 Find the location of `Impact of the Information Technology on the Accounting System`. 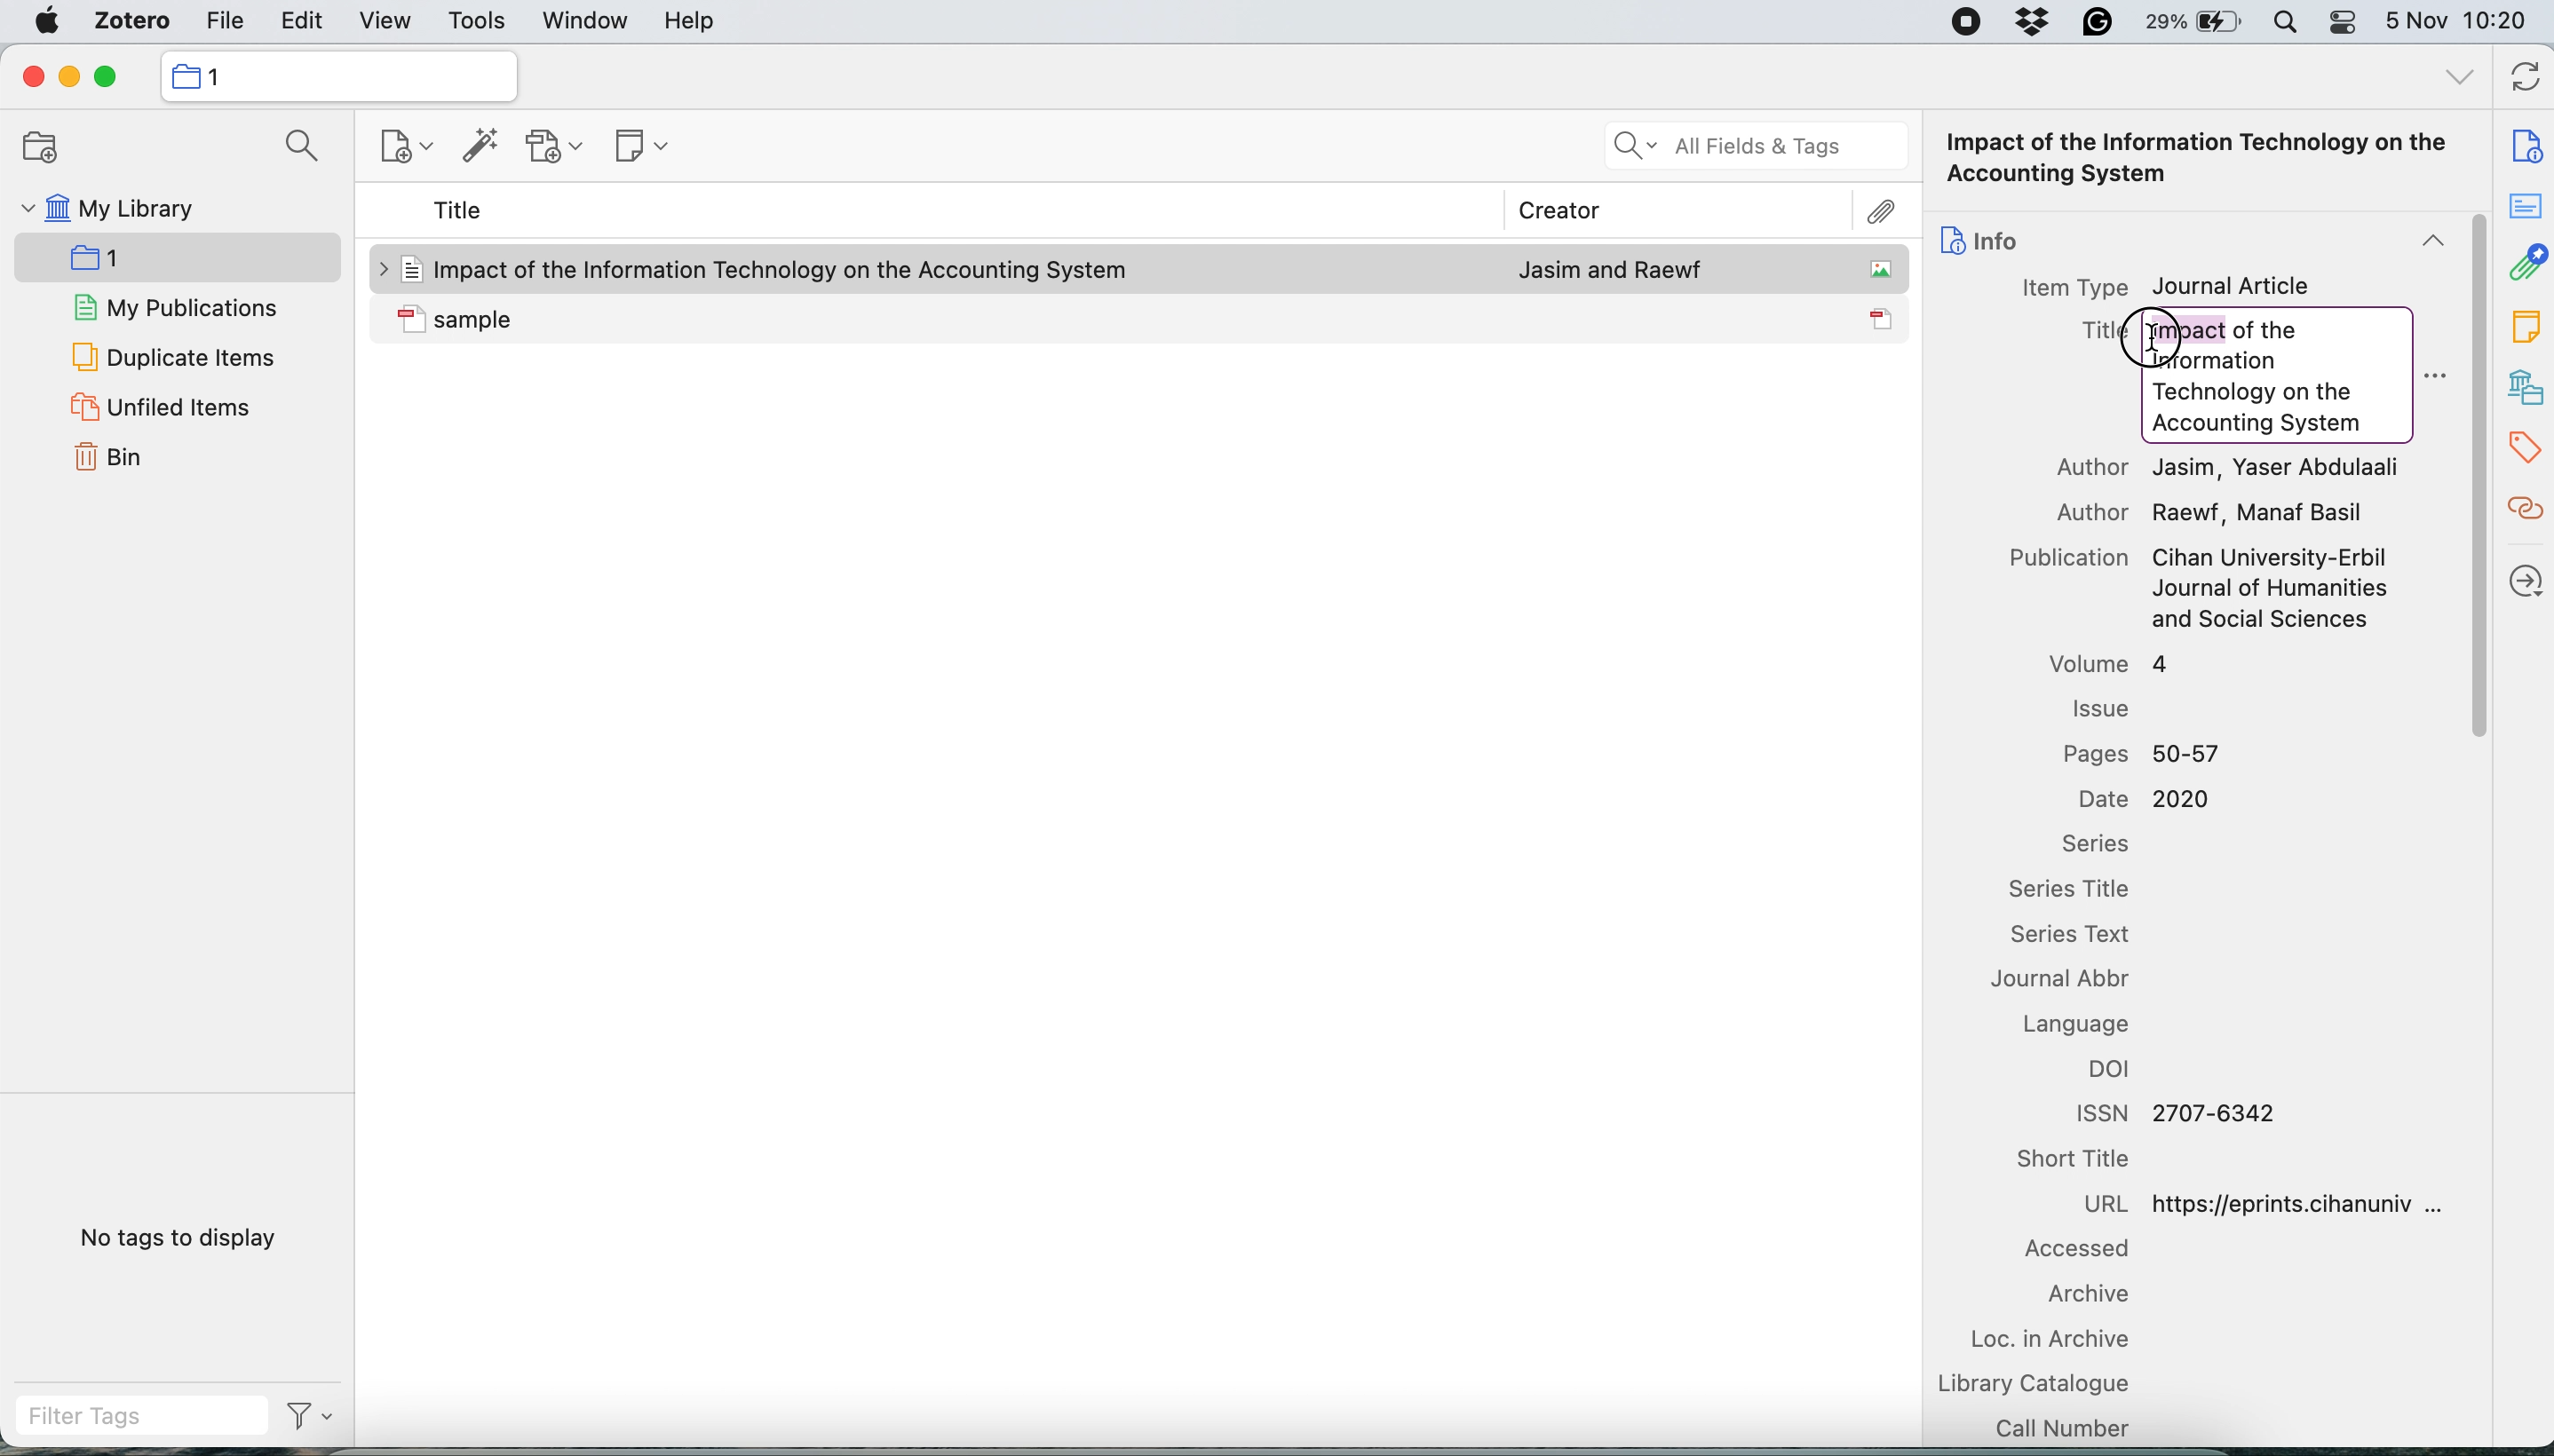

Impact of the Information Technology on the Accounting System is located at coordinates (786, 270).